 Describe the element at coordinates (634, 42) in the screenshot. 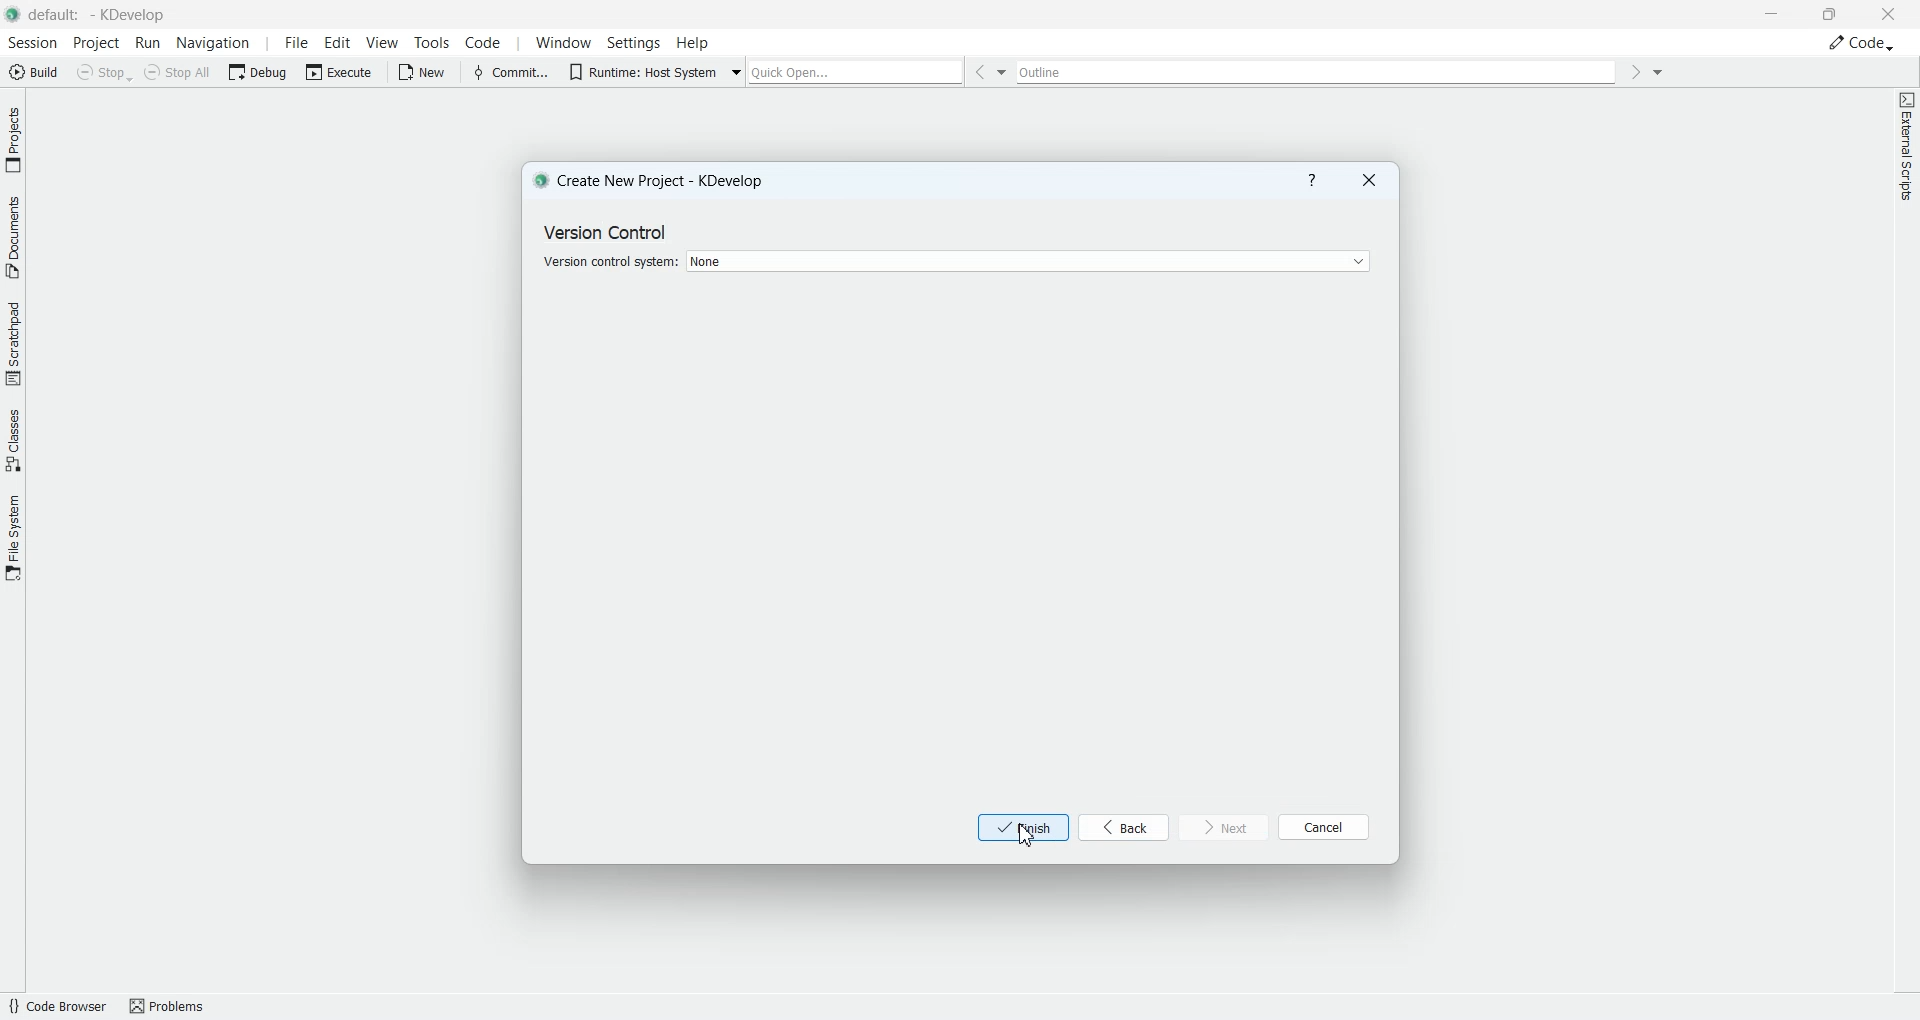

I see `Settings` at that location.